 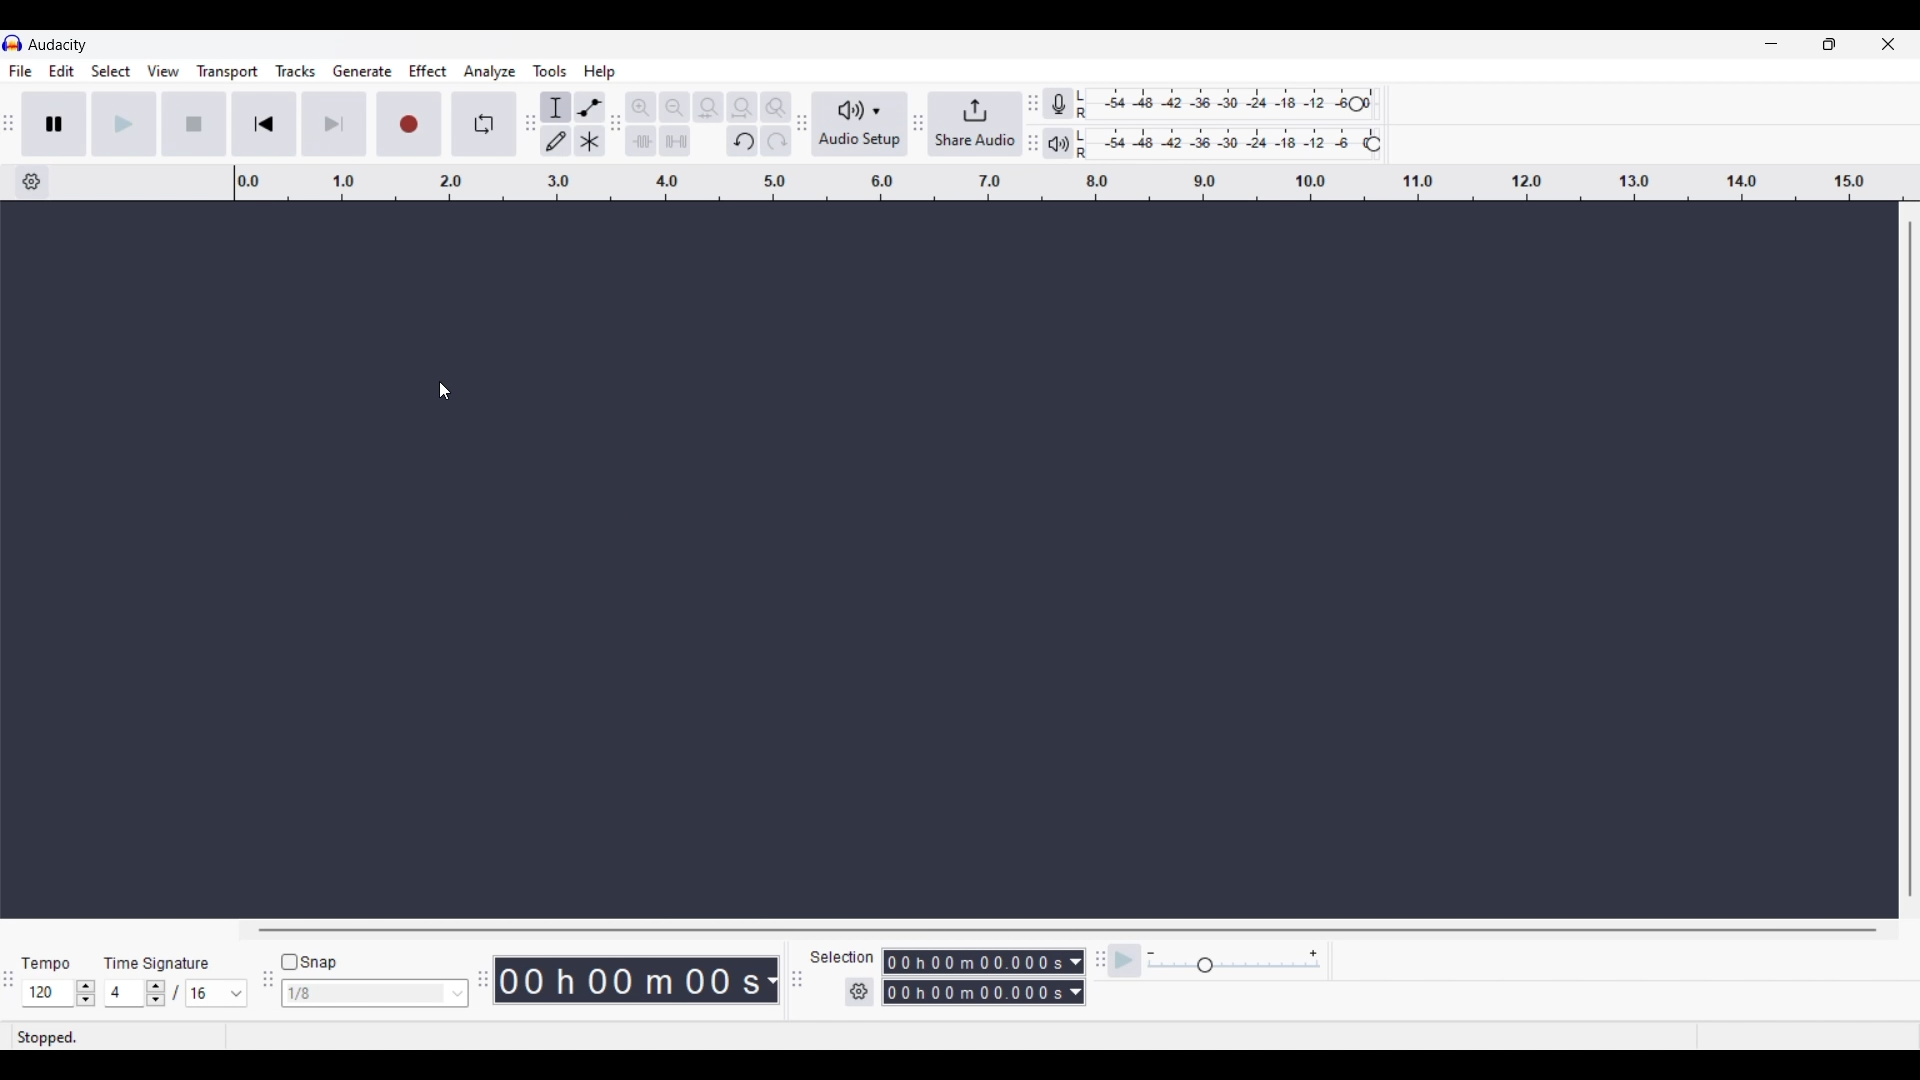 What do you see at coordinates (1234, 967) in the screenshot?
I see `Slider to change playback speed` at bounding box center [1234, 967].